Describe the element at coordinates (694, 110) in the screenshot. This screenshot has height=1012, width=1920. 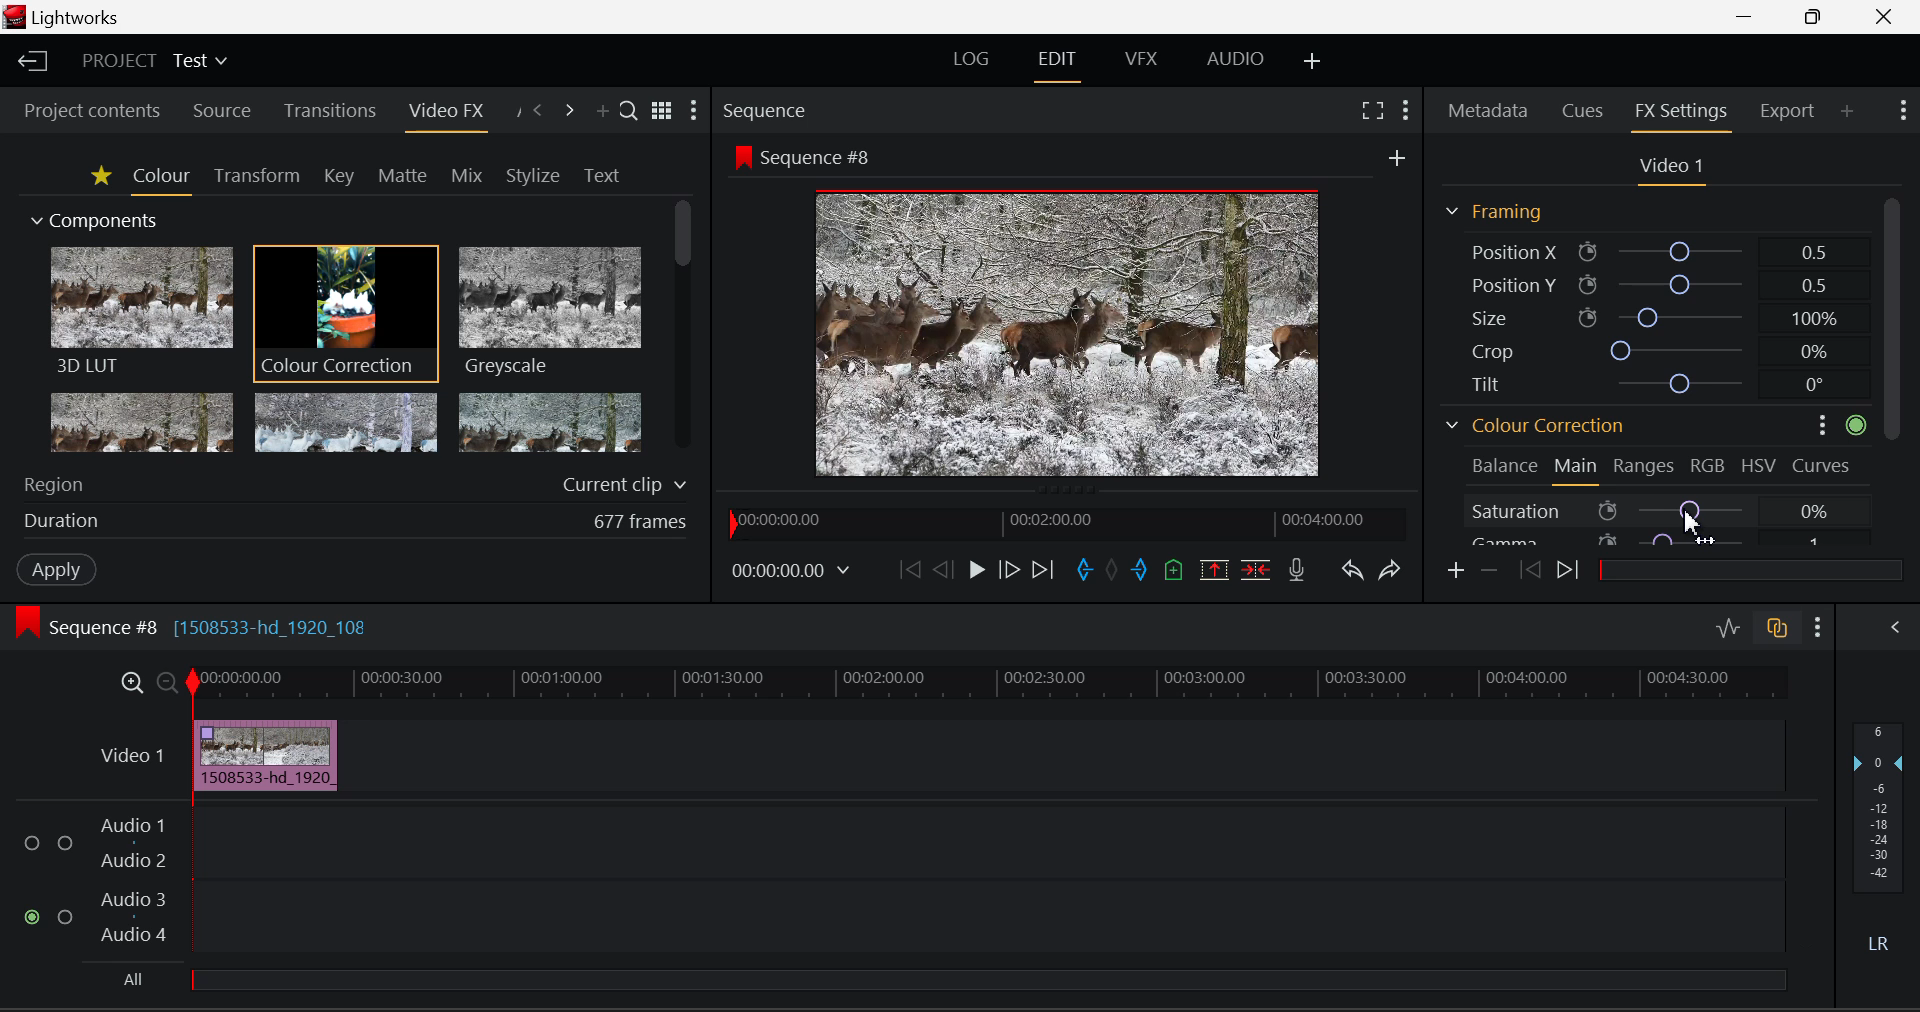
I see `Show Settings` at that location.